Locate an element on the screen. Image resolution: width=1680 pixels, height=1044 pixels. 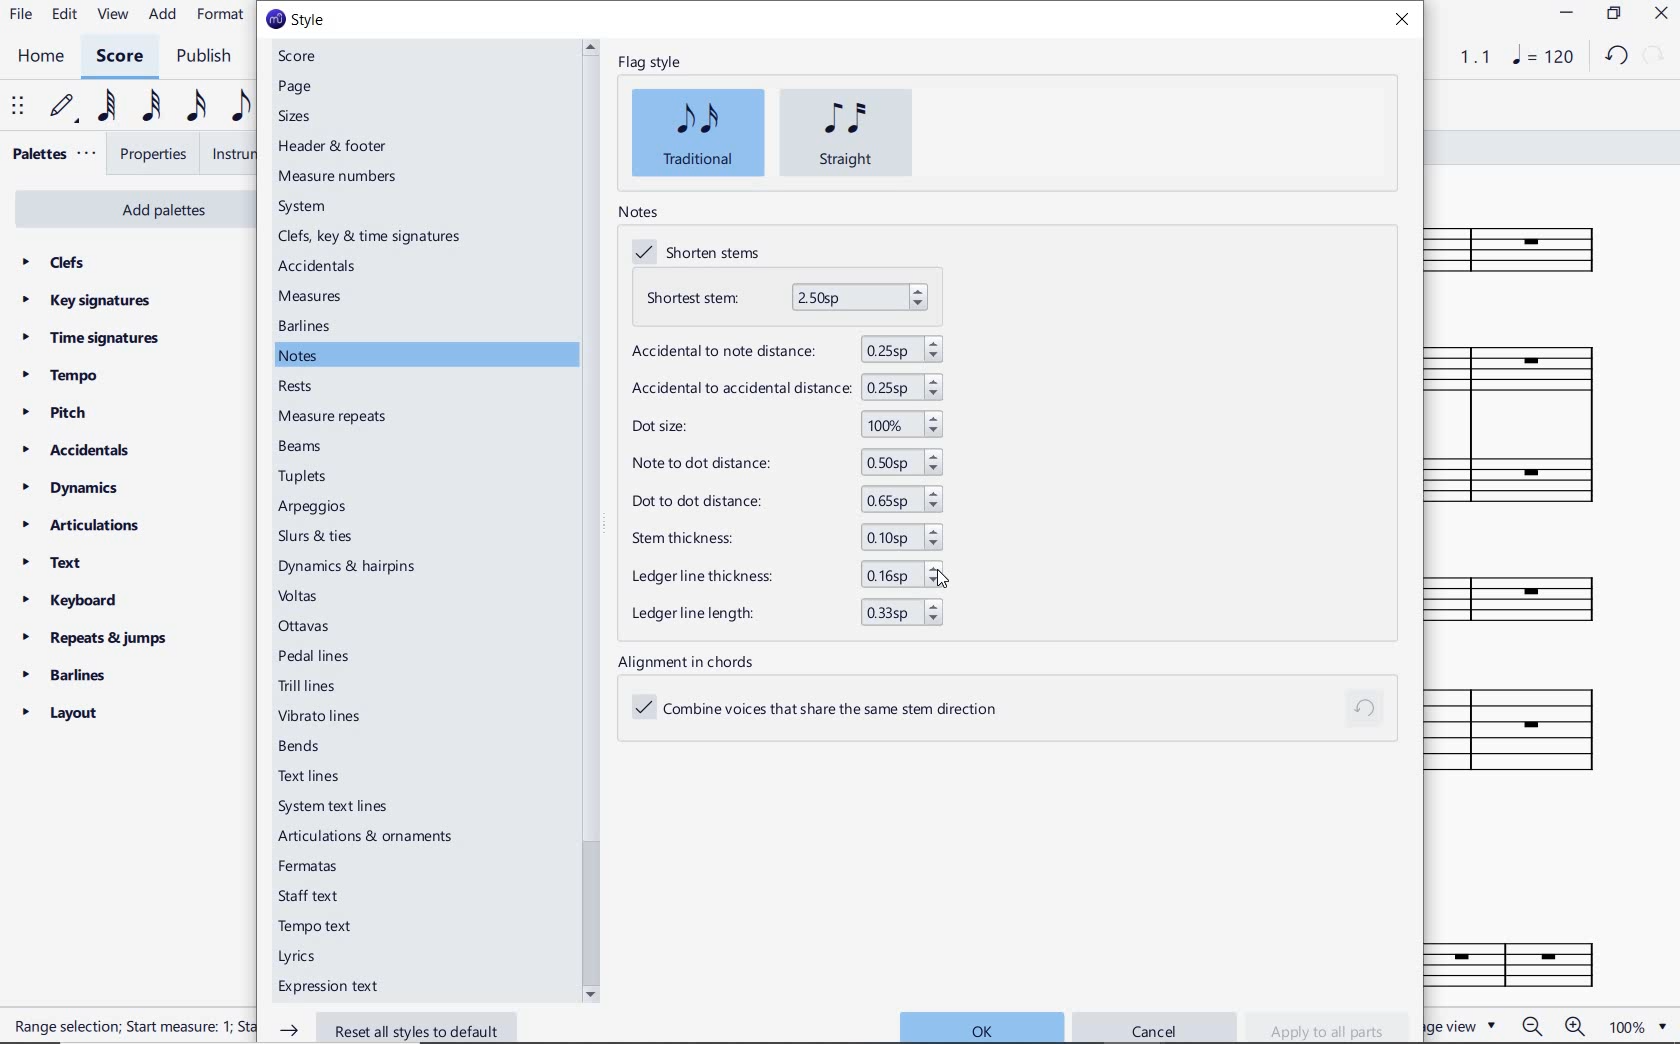
expression text is located at coordinates (338, 985).